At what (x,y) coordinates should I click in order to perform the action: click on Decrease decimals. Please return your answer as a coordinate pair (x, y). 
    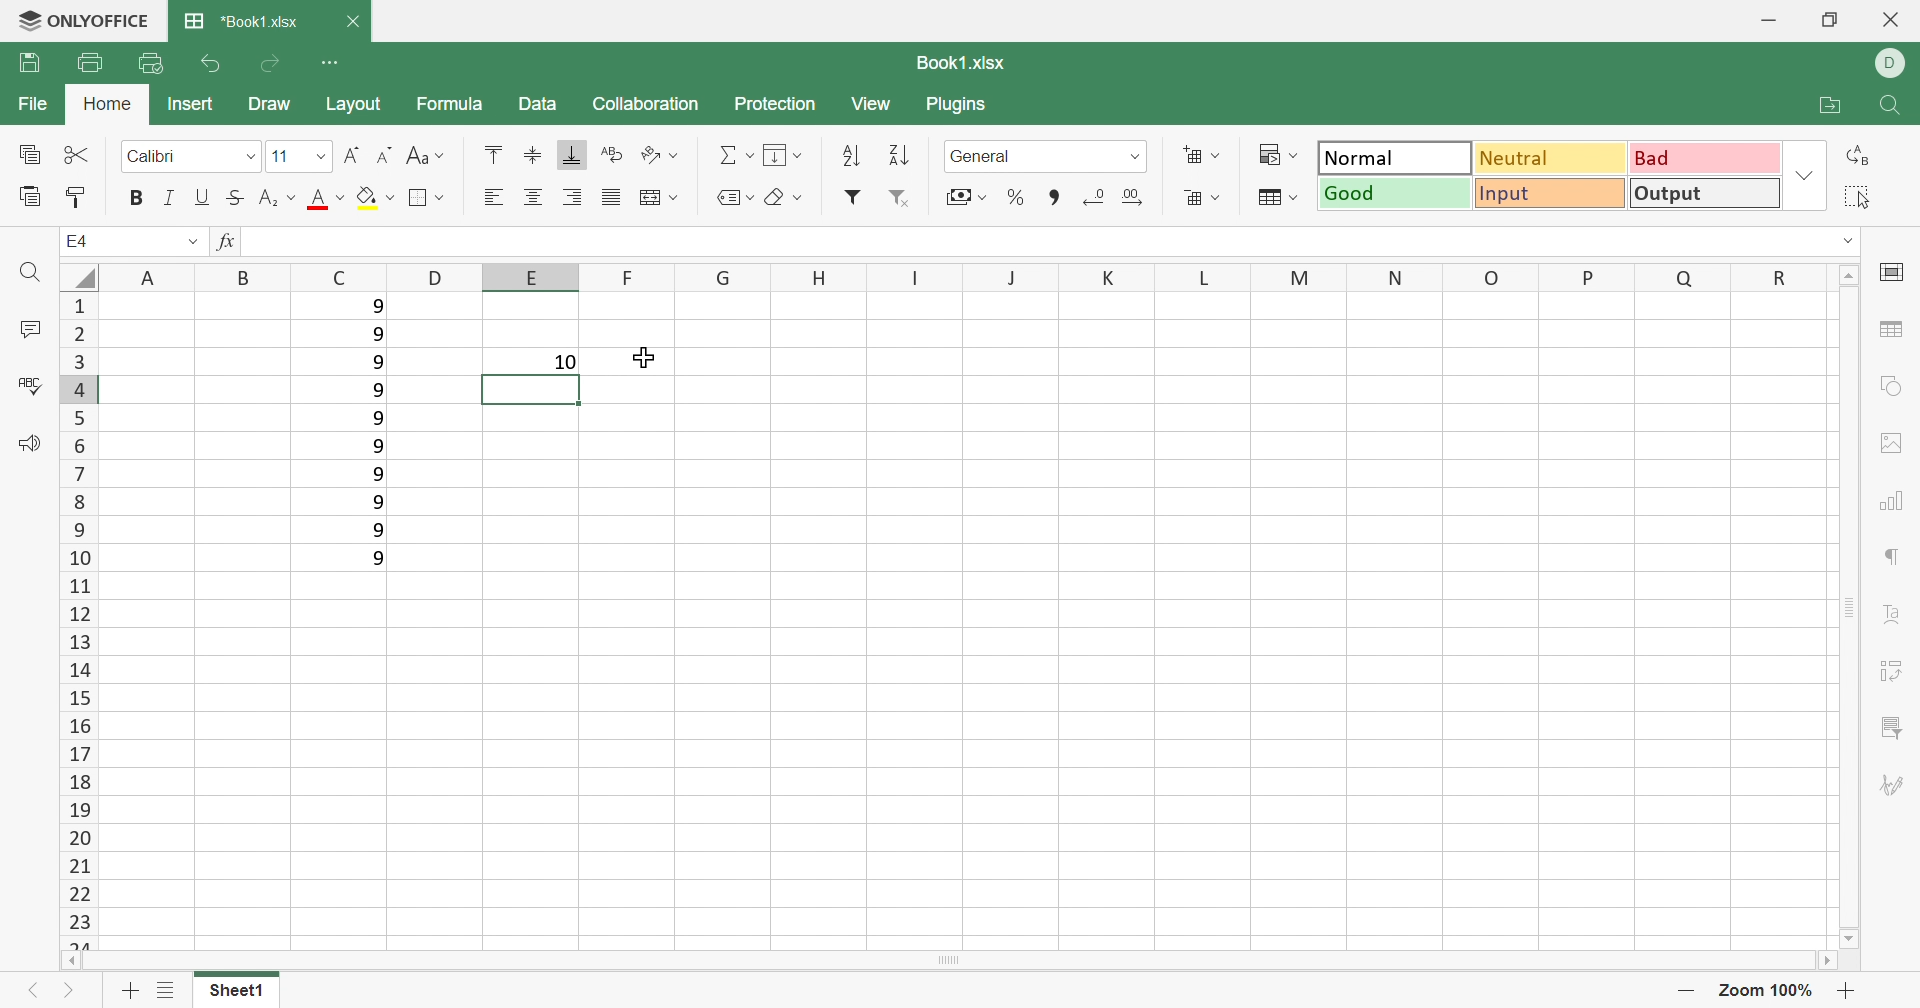
    Looking at the image, I should click on (1095, 195).